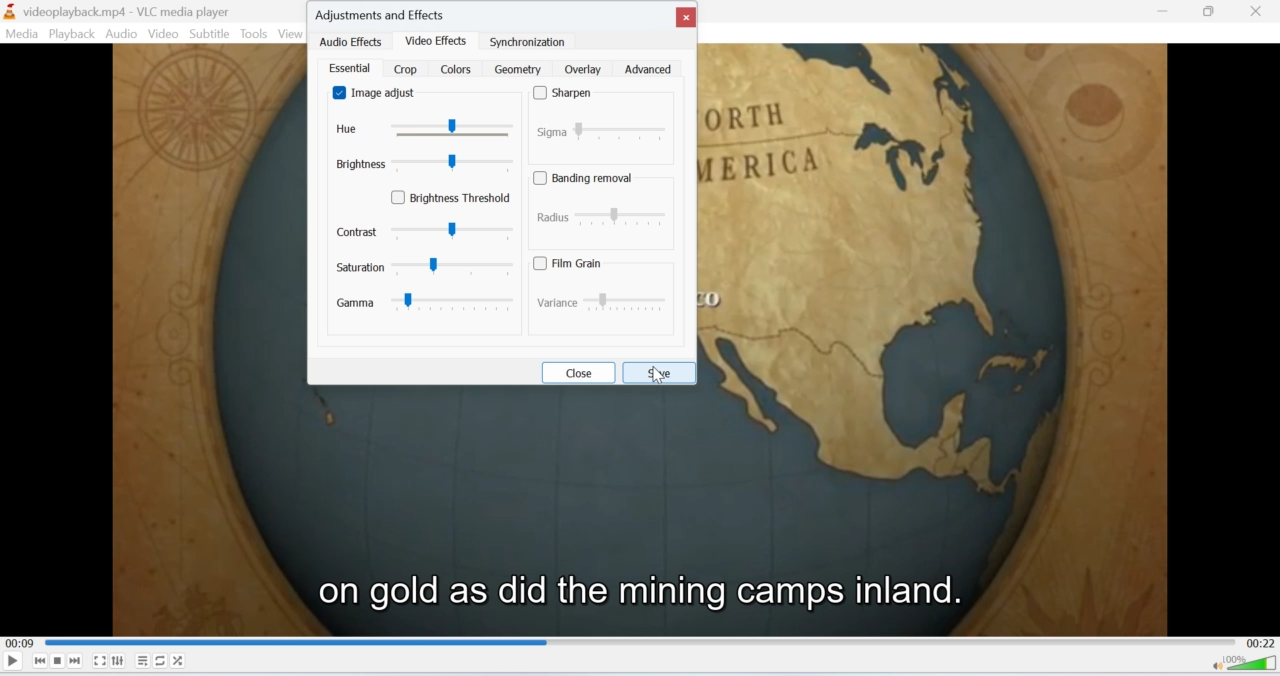 Image resolution: width=1280 pixels, height=676 pixels. What do you see at coordinates (458, 69) in the screenshot?
I see `colors` at bounding box center [458, 69].